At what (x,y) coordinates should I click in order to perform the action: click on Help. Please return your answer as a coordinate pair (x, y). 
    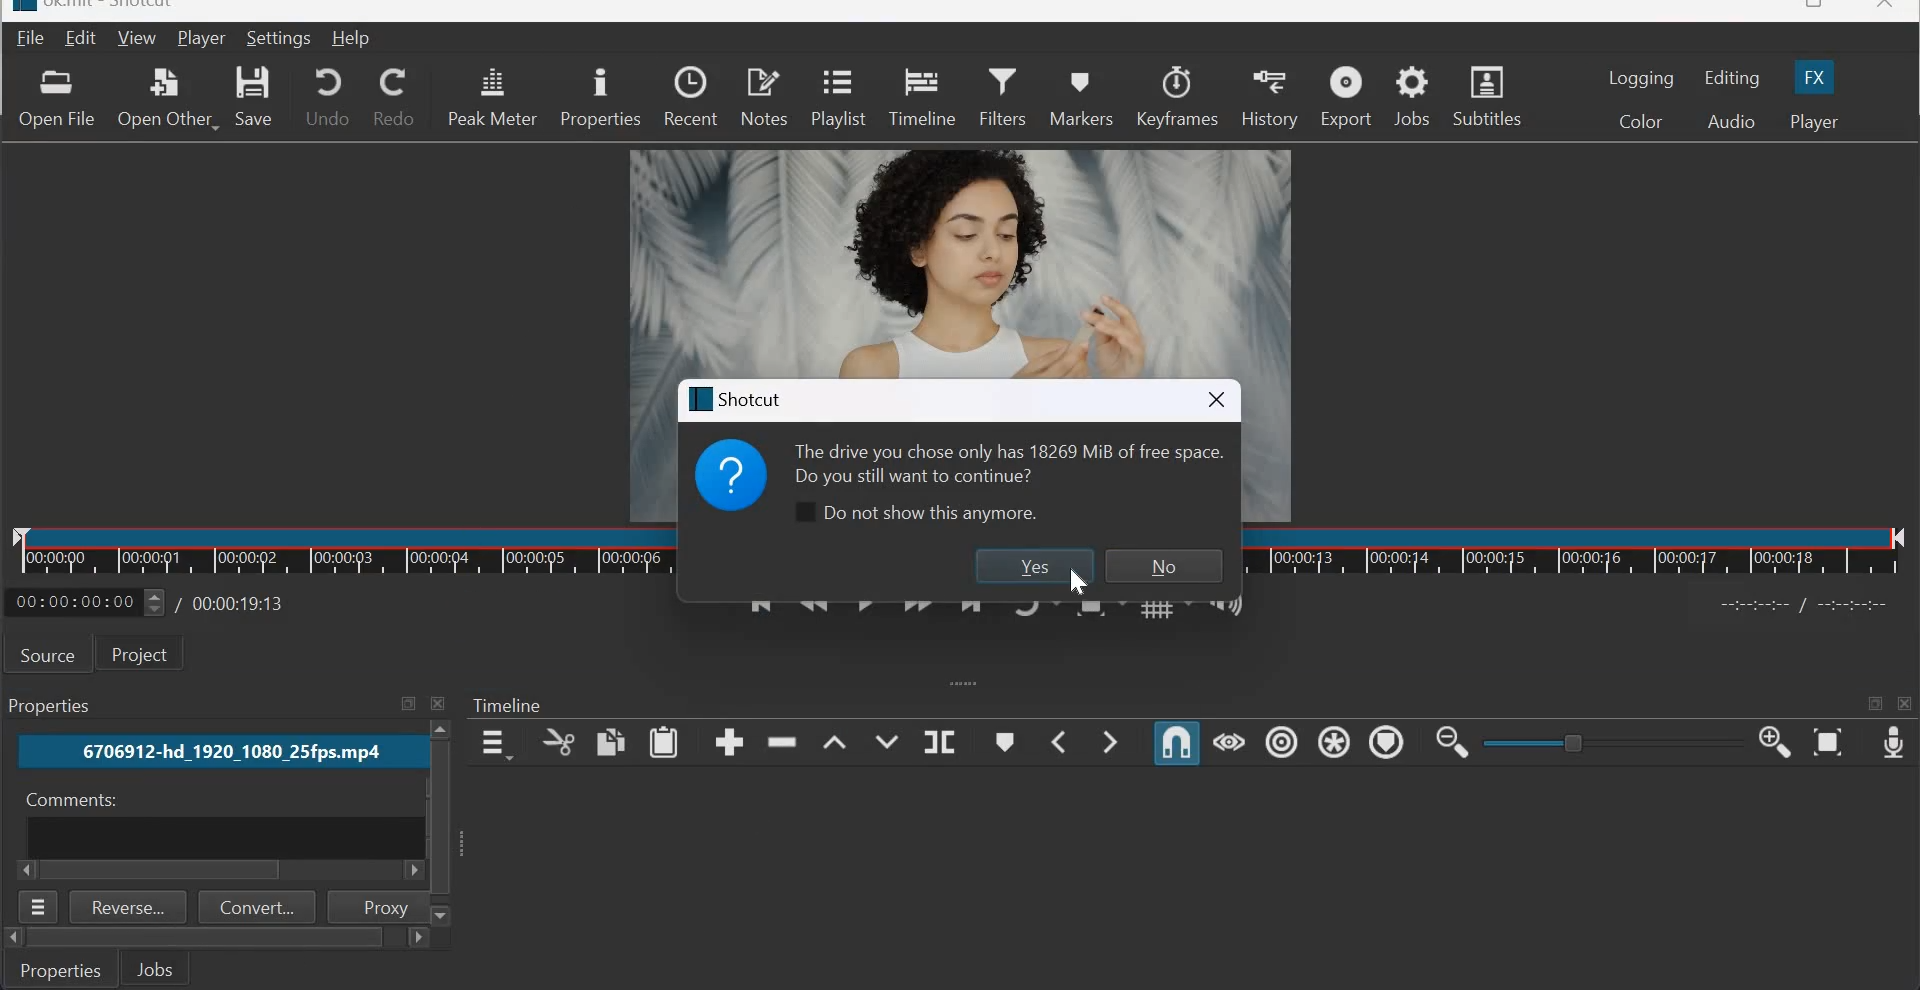
    Looking at the image, I should click on (352, 39).